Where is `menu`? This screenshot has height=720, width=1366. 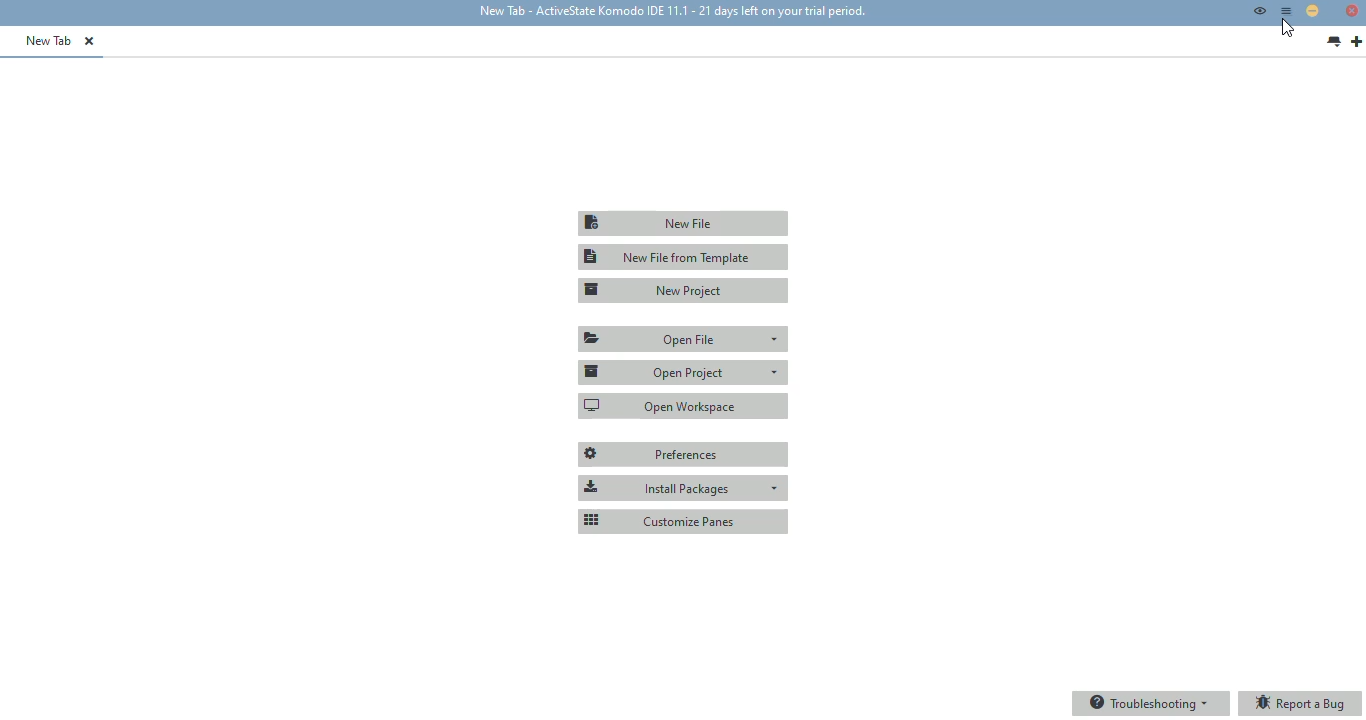
menu is located at coordinates (1287, 11).